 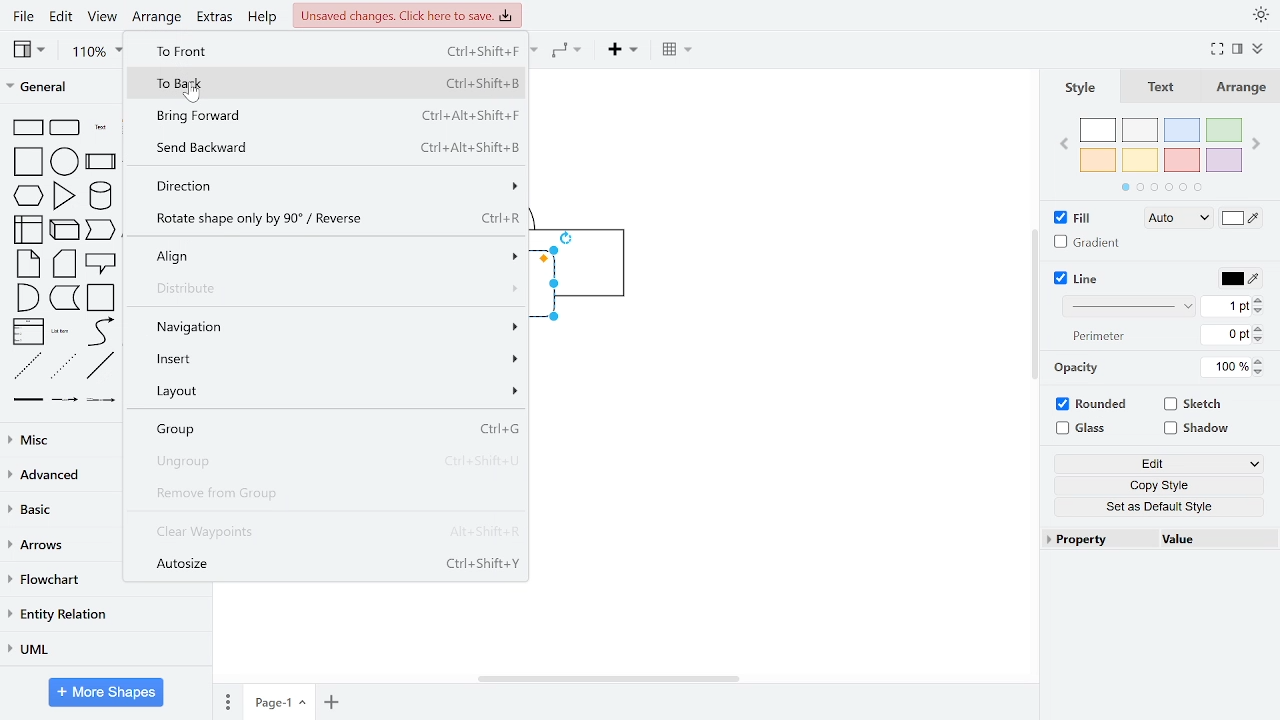 What do you see at coordinates (1182, 130) in the screenshot?
I see `blue` at bounding box center [1182, 130].